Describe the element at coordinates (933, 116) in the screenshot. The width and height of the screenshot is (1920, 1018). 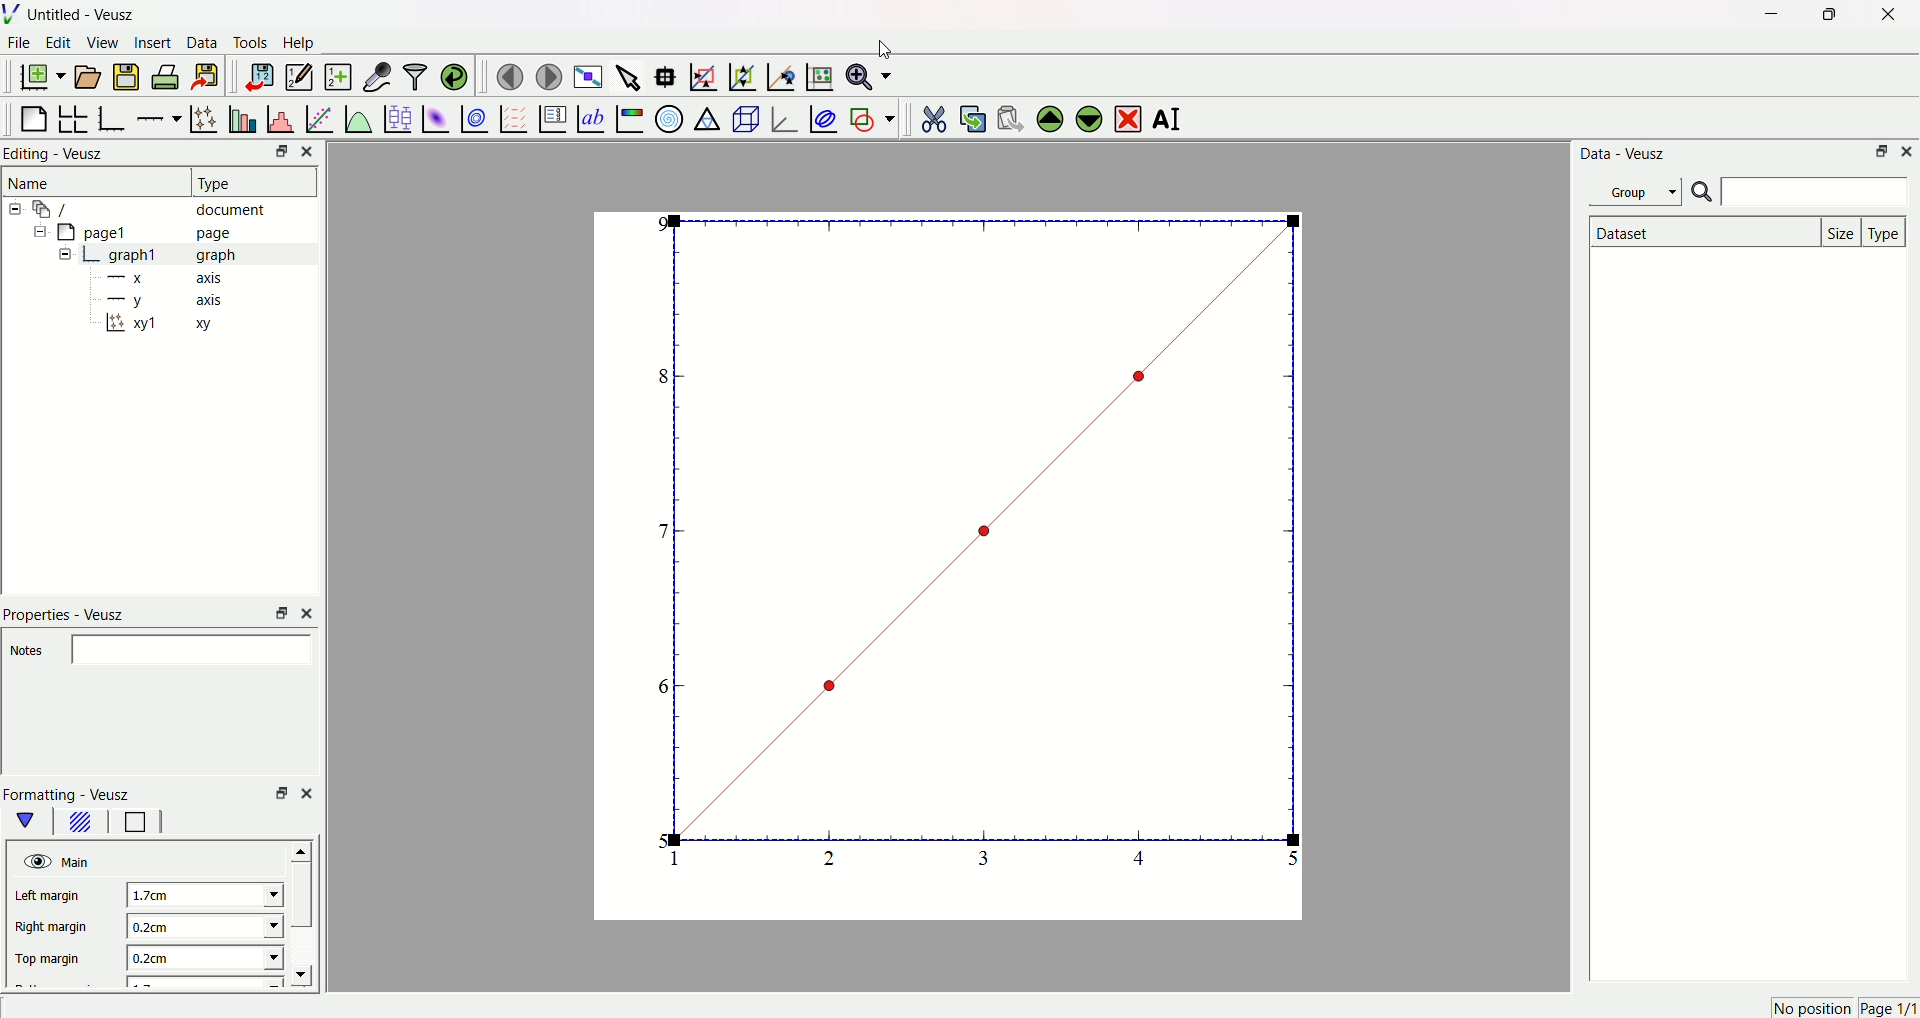
I see `cut the widgets` at that location.